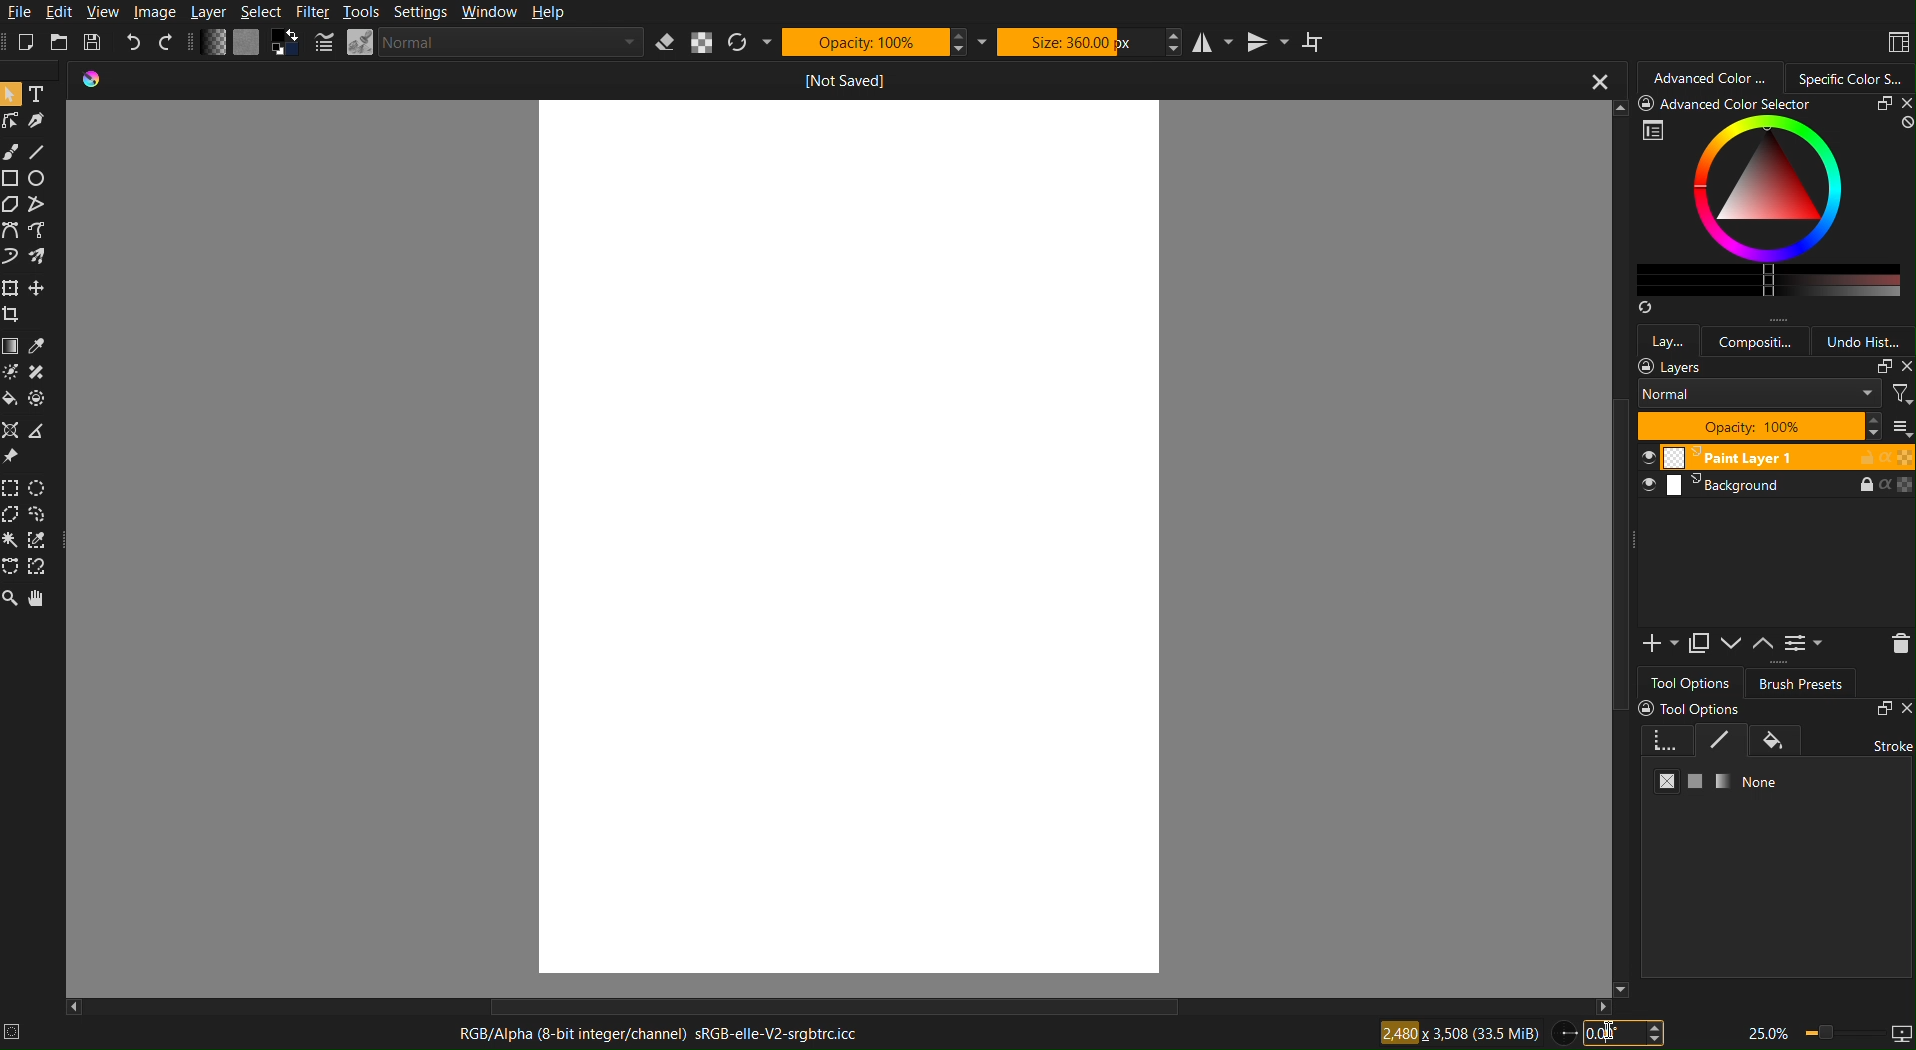  I want to click on Refresh, so click(749, 41).